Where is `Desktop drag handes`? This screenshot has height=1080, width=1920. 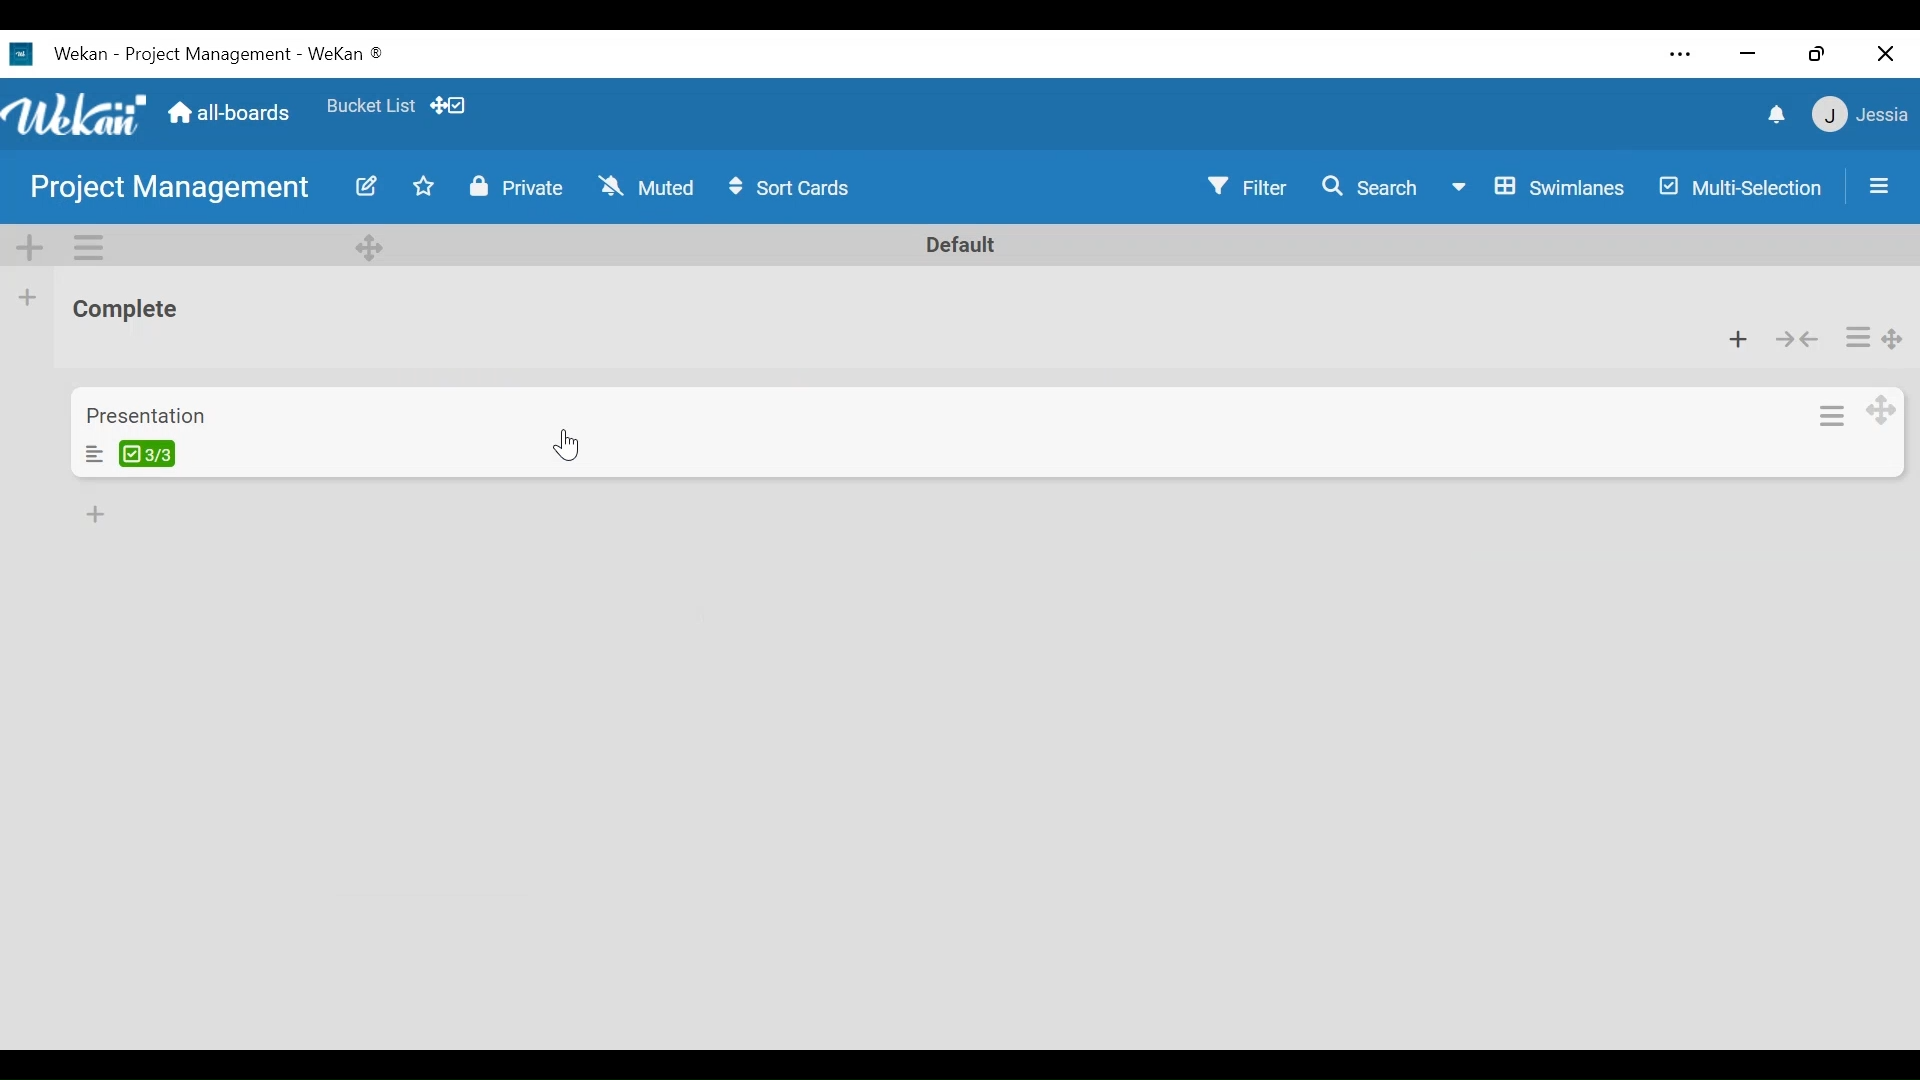 Desktop drag handes is located at coordinates (1882, 410).